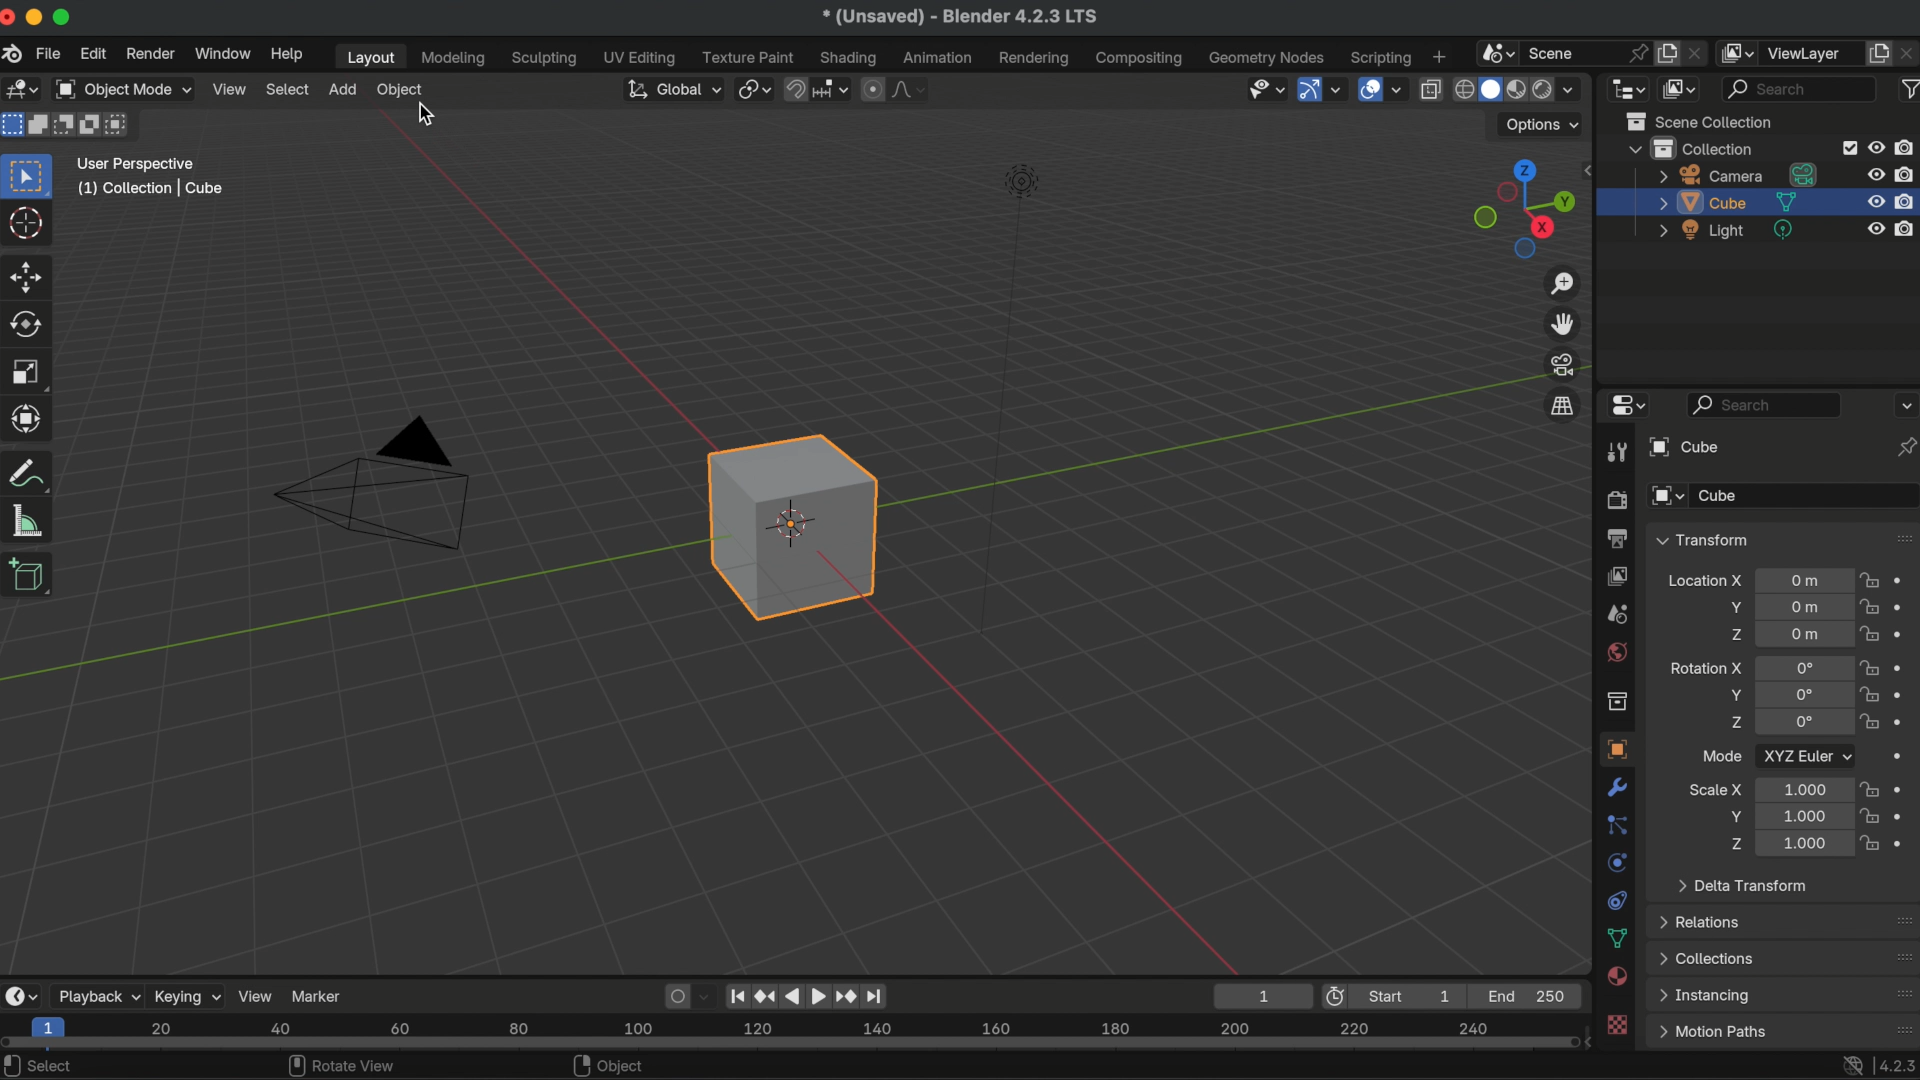  I want to click on cursor, so click(28, 225).